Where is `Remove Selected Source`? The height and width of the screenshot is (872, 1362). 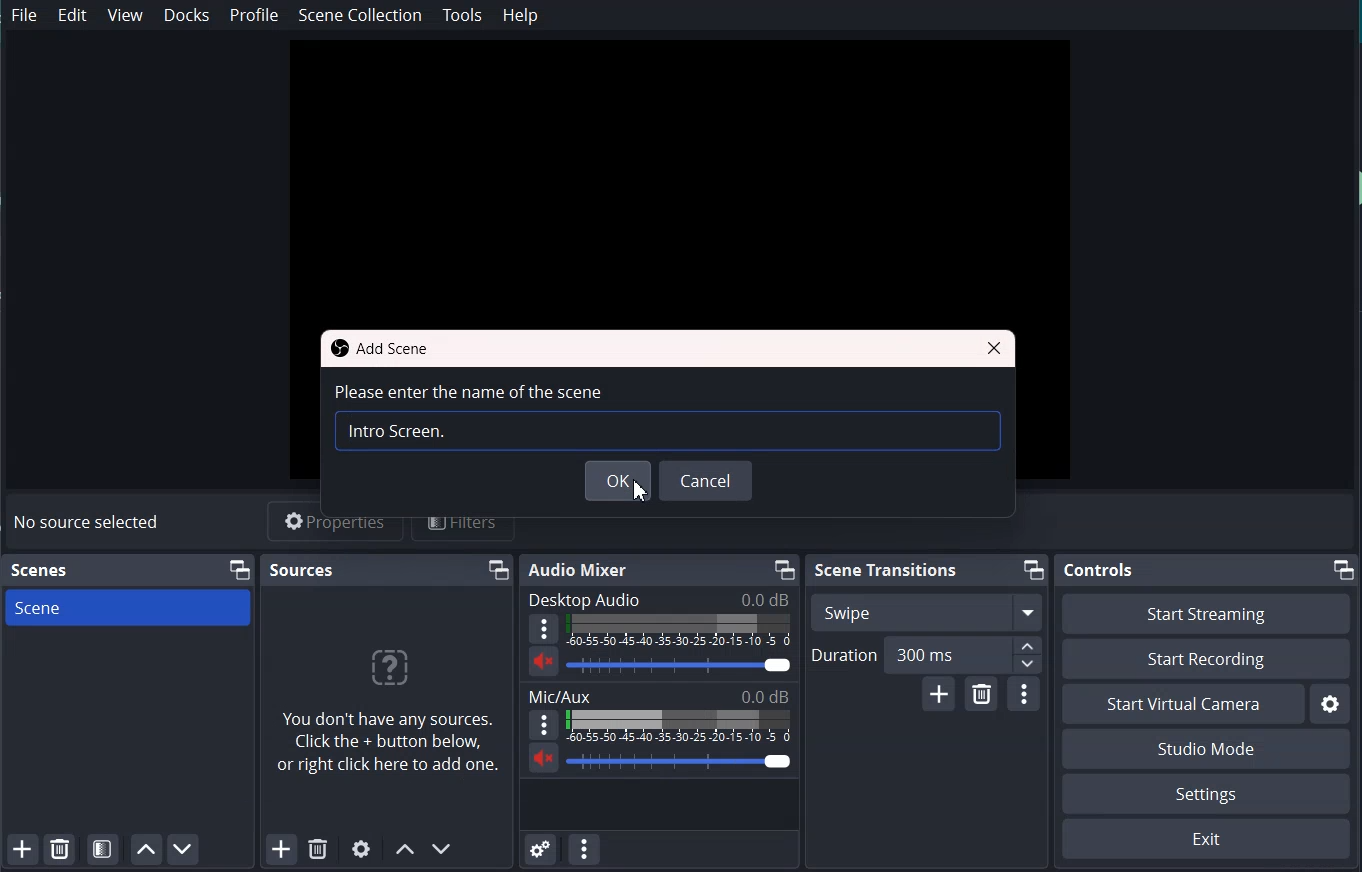 Remove Selected Source is located at coordinates (317, 850).